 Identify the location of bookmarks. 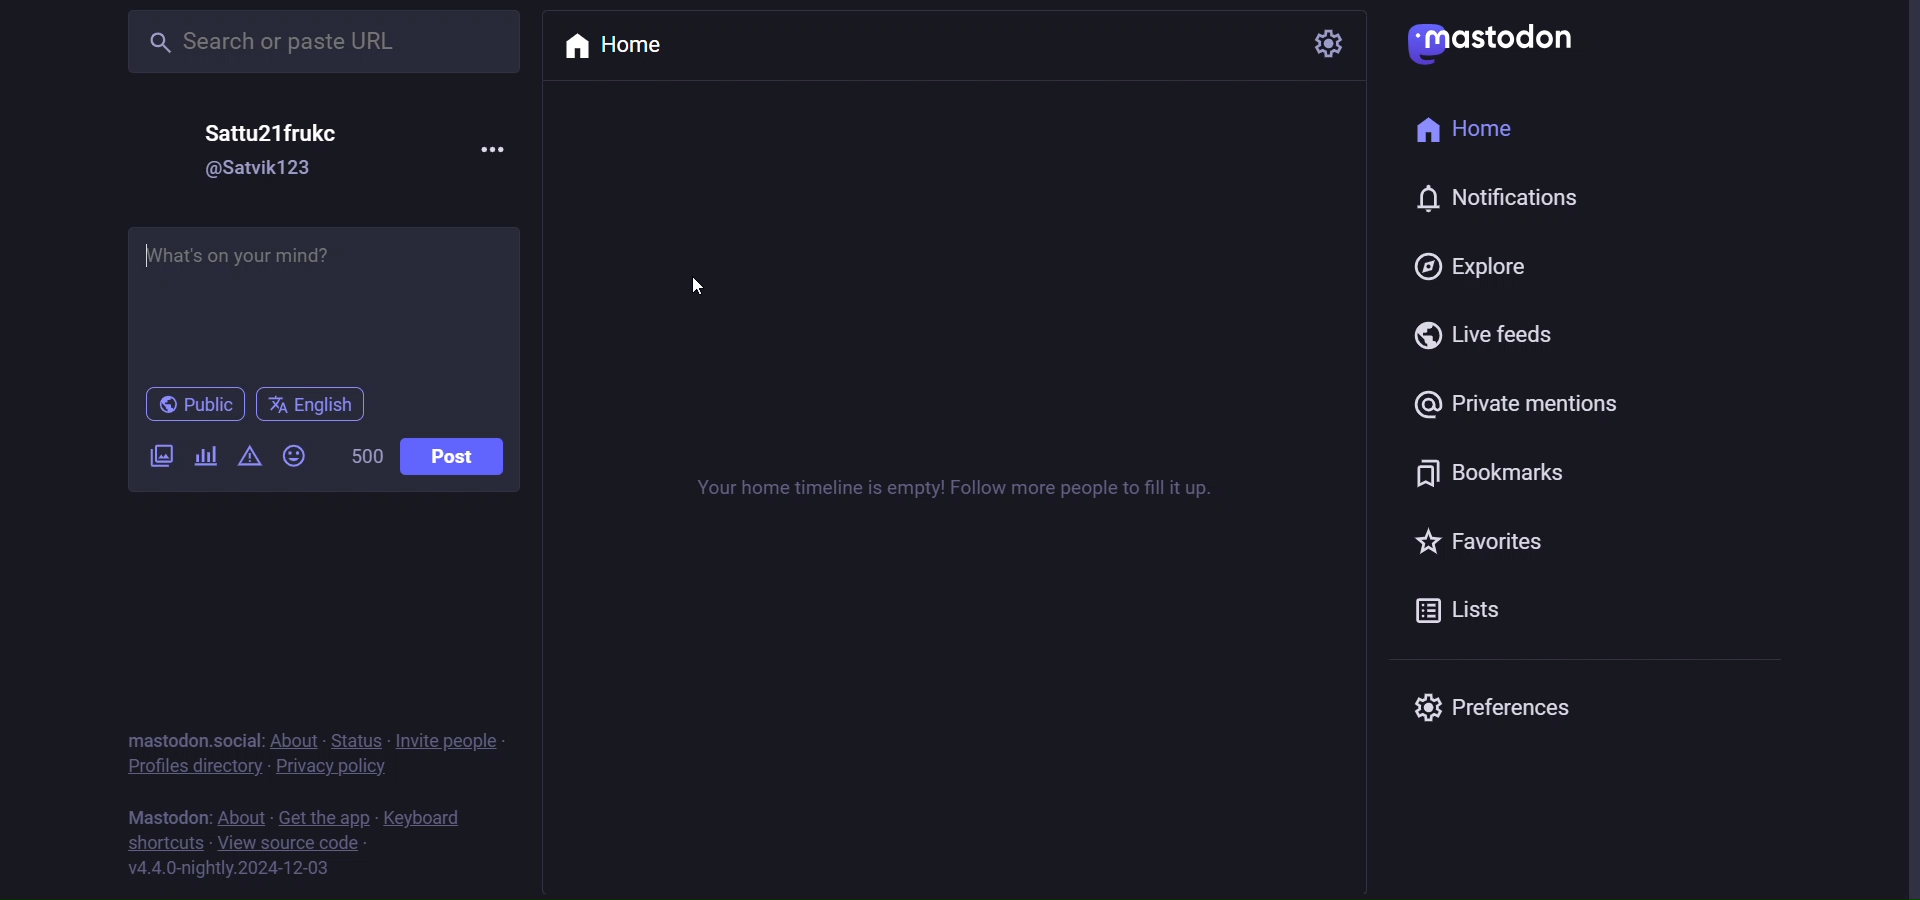
(1497, 474).